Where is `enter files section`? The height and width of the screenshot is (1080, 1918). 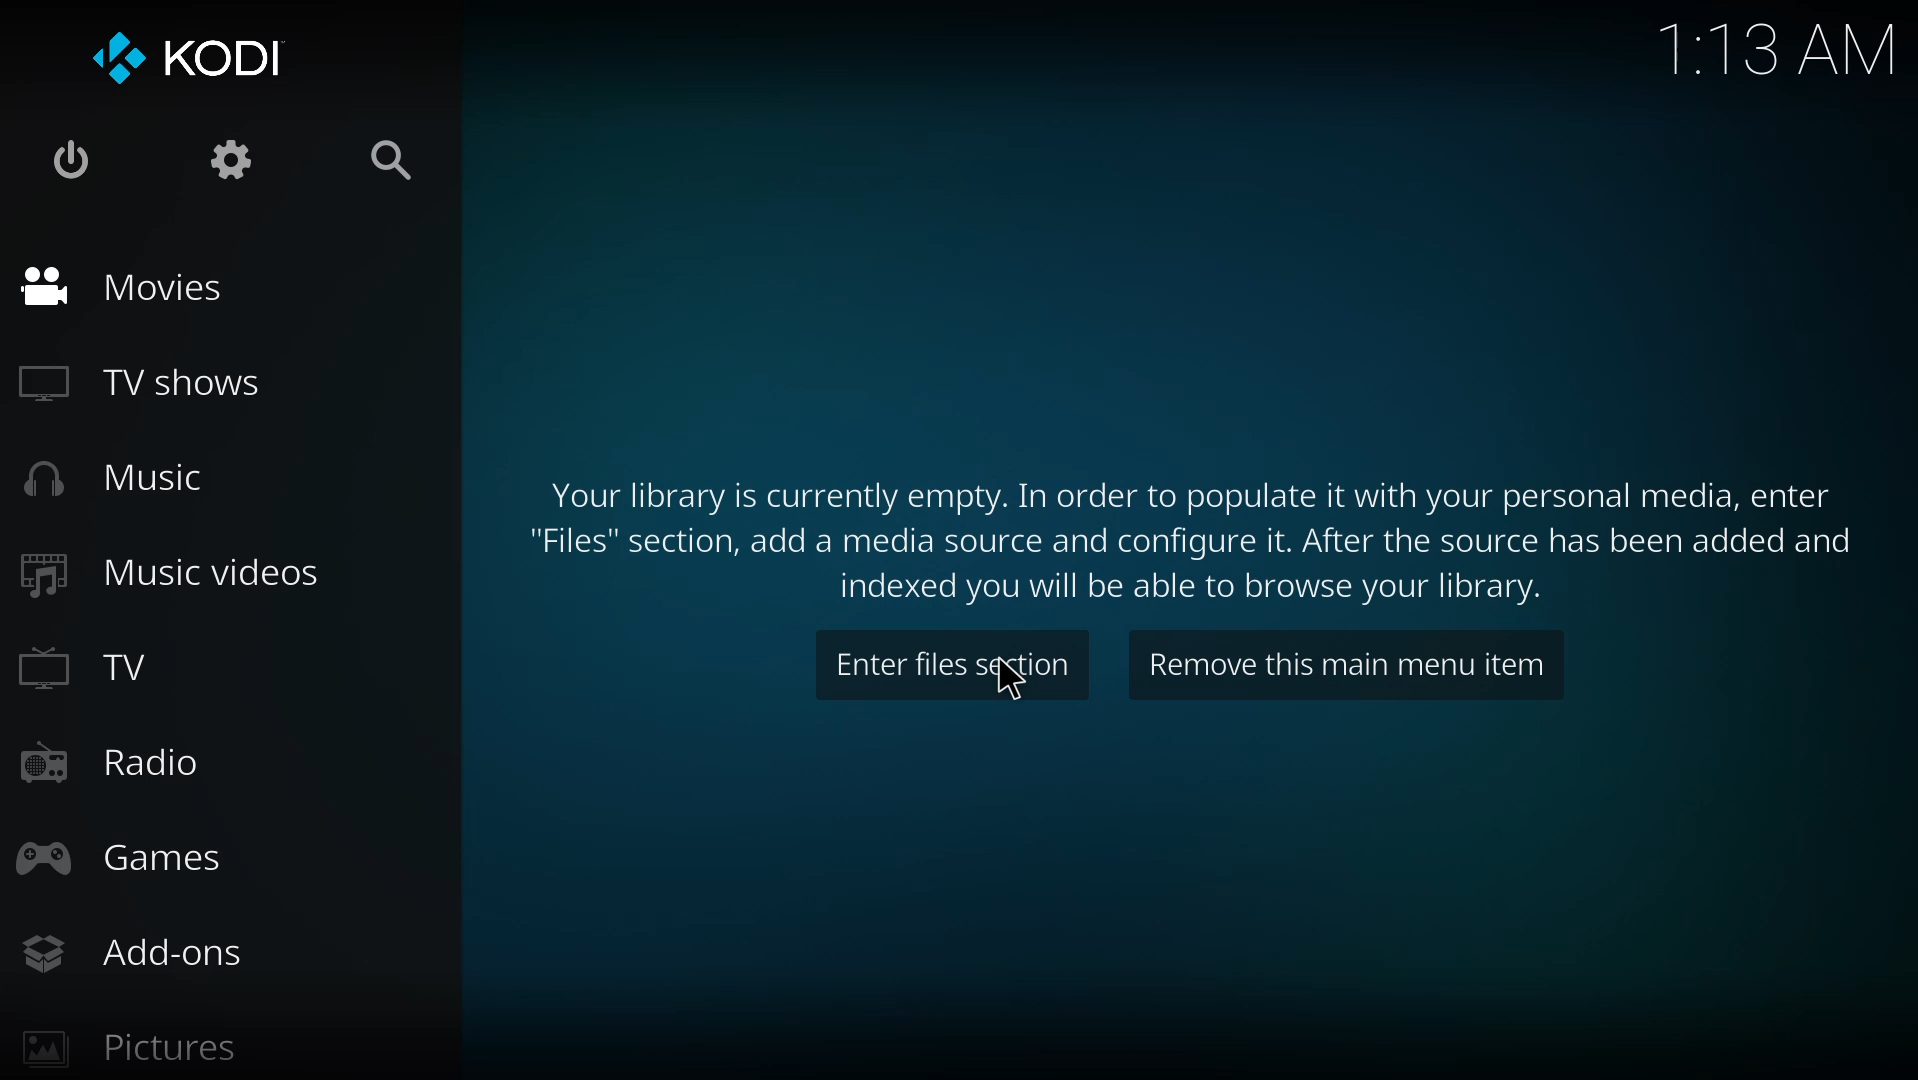
enter files section is located at coordinates (949, 667).